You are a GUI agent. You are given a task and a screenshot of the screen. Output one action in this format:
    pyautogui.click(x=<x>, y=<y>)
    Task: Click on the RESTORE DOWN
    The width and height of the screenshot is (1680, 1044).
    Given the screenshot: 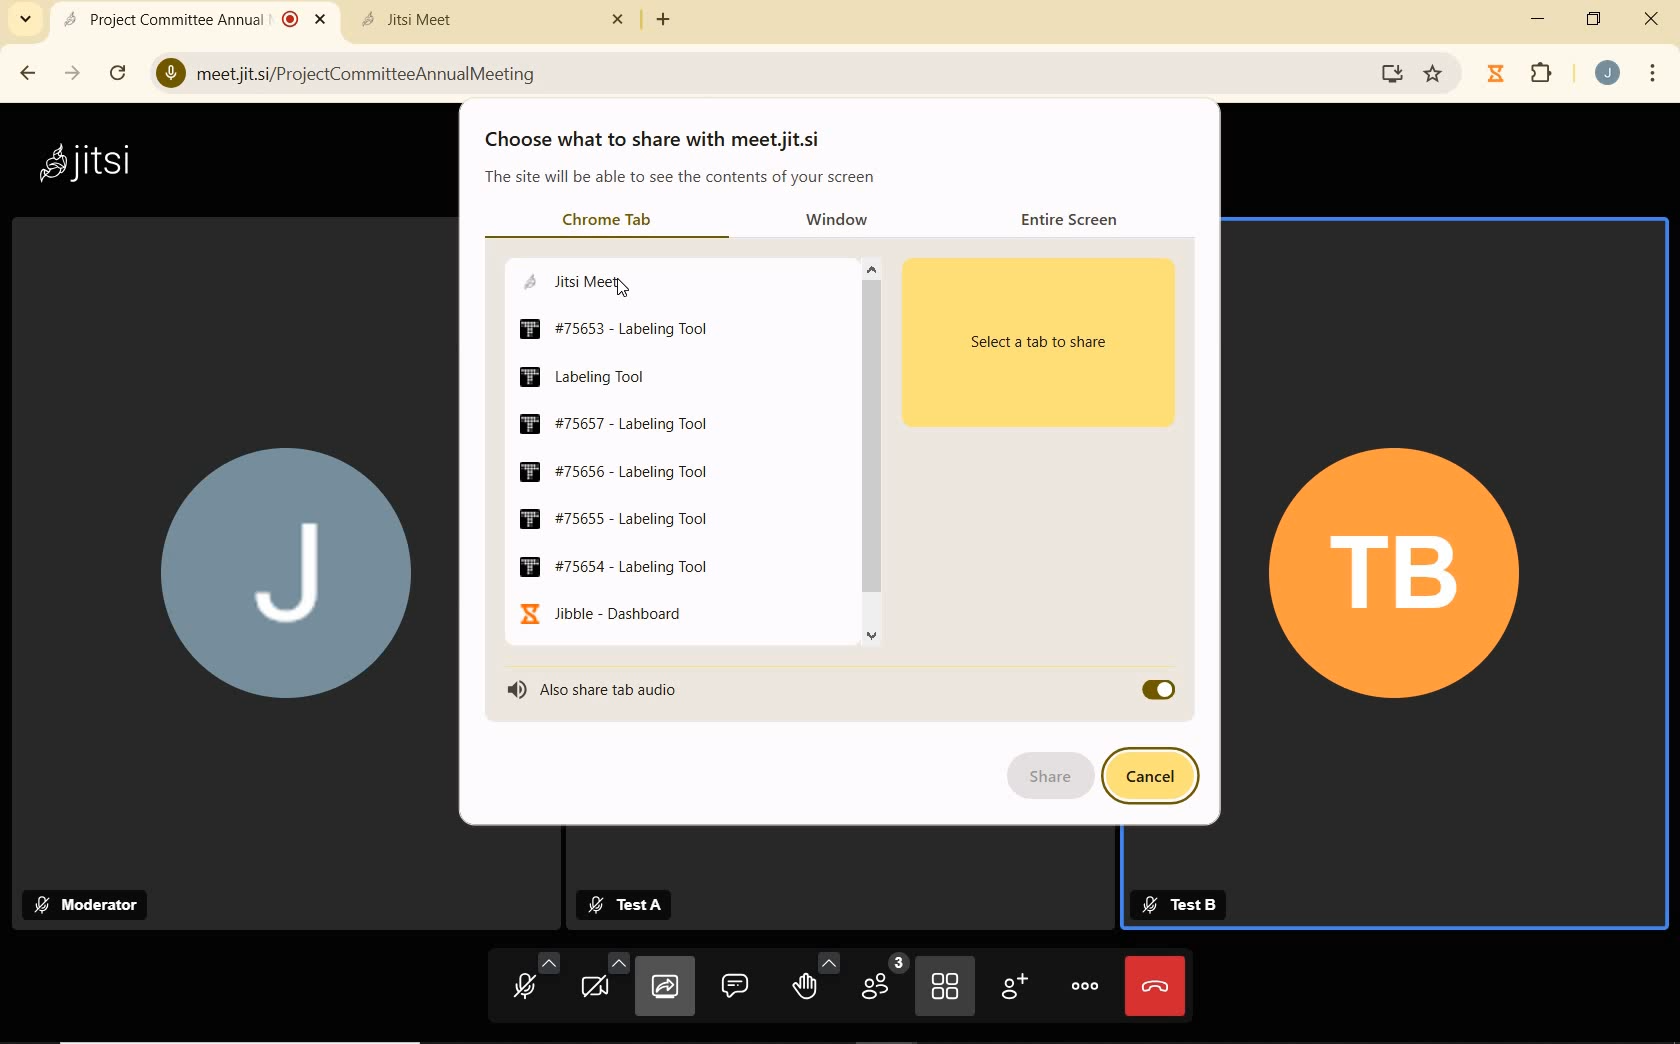 What is the action you would take?
    pyautogui.click(x=1594, y=19)
    